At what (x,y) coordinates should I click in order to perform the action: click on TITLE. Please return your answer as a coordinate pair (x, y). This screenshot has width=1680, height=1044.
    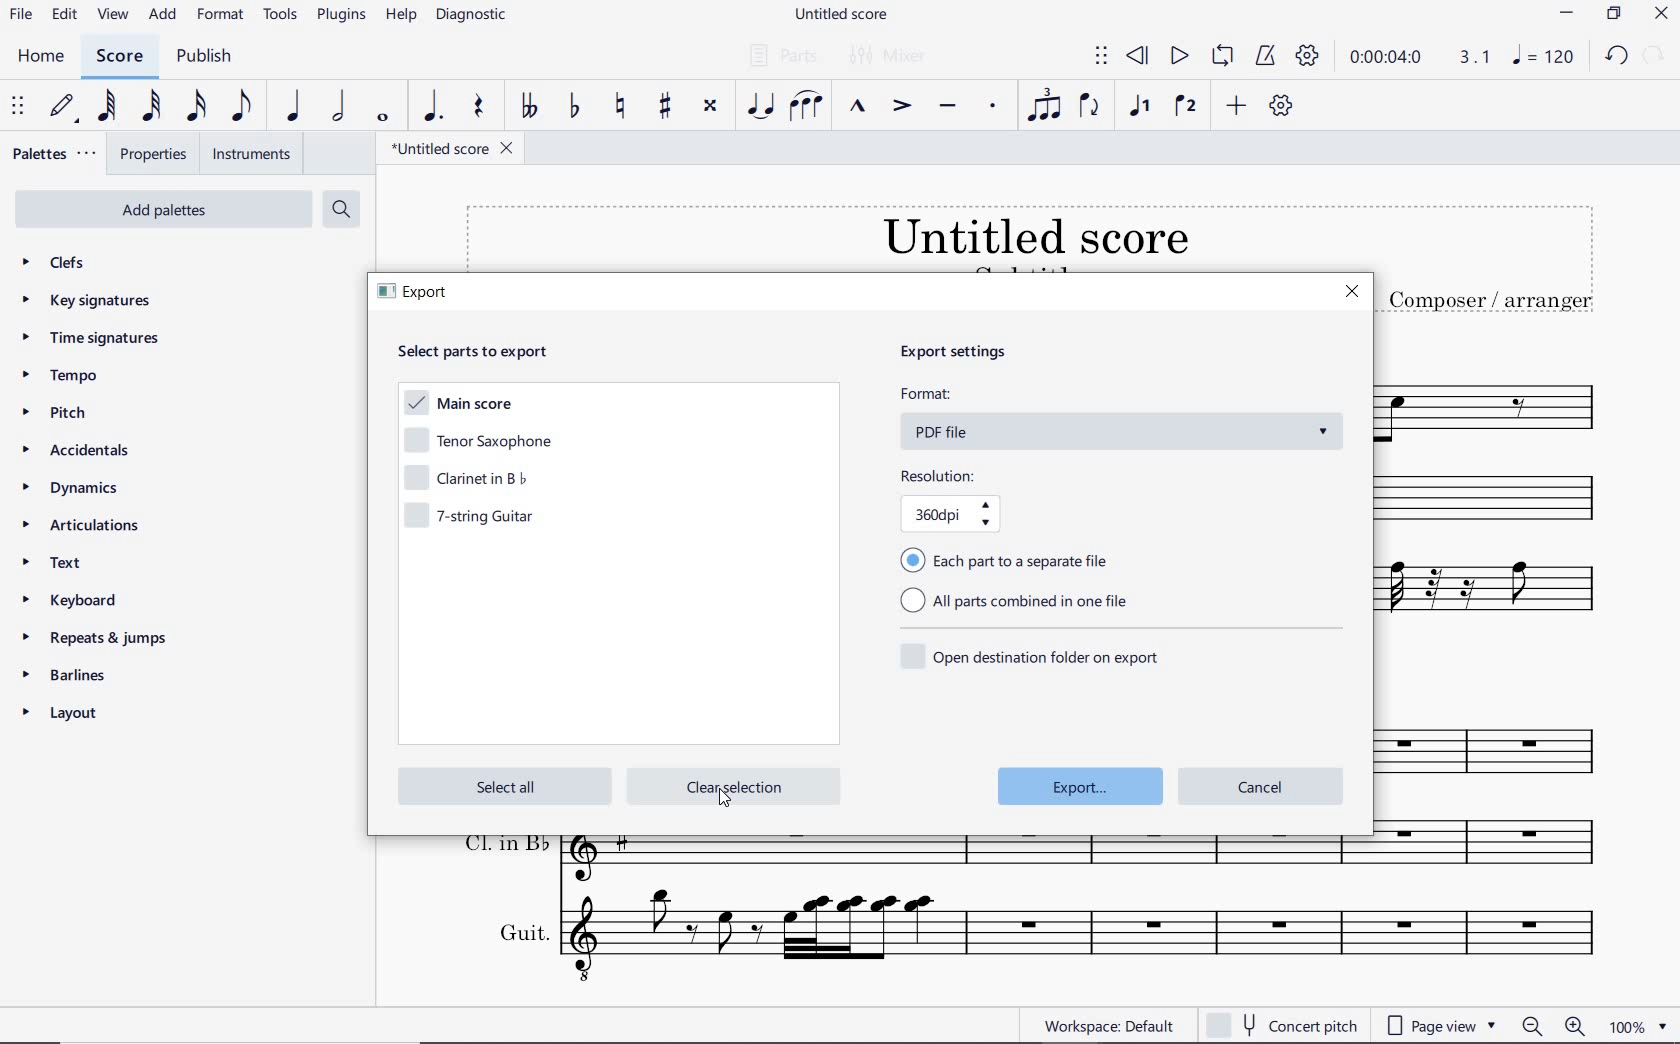
    Looking at the image, I should click on (912, 235).